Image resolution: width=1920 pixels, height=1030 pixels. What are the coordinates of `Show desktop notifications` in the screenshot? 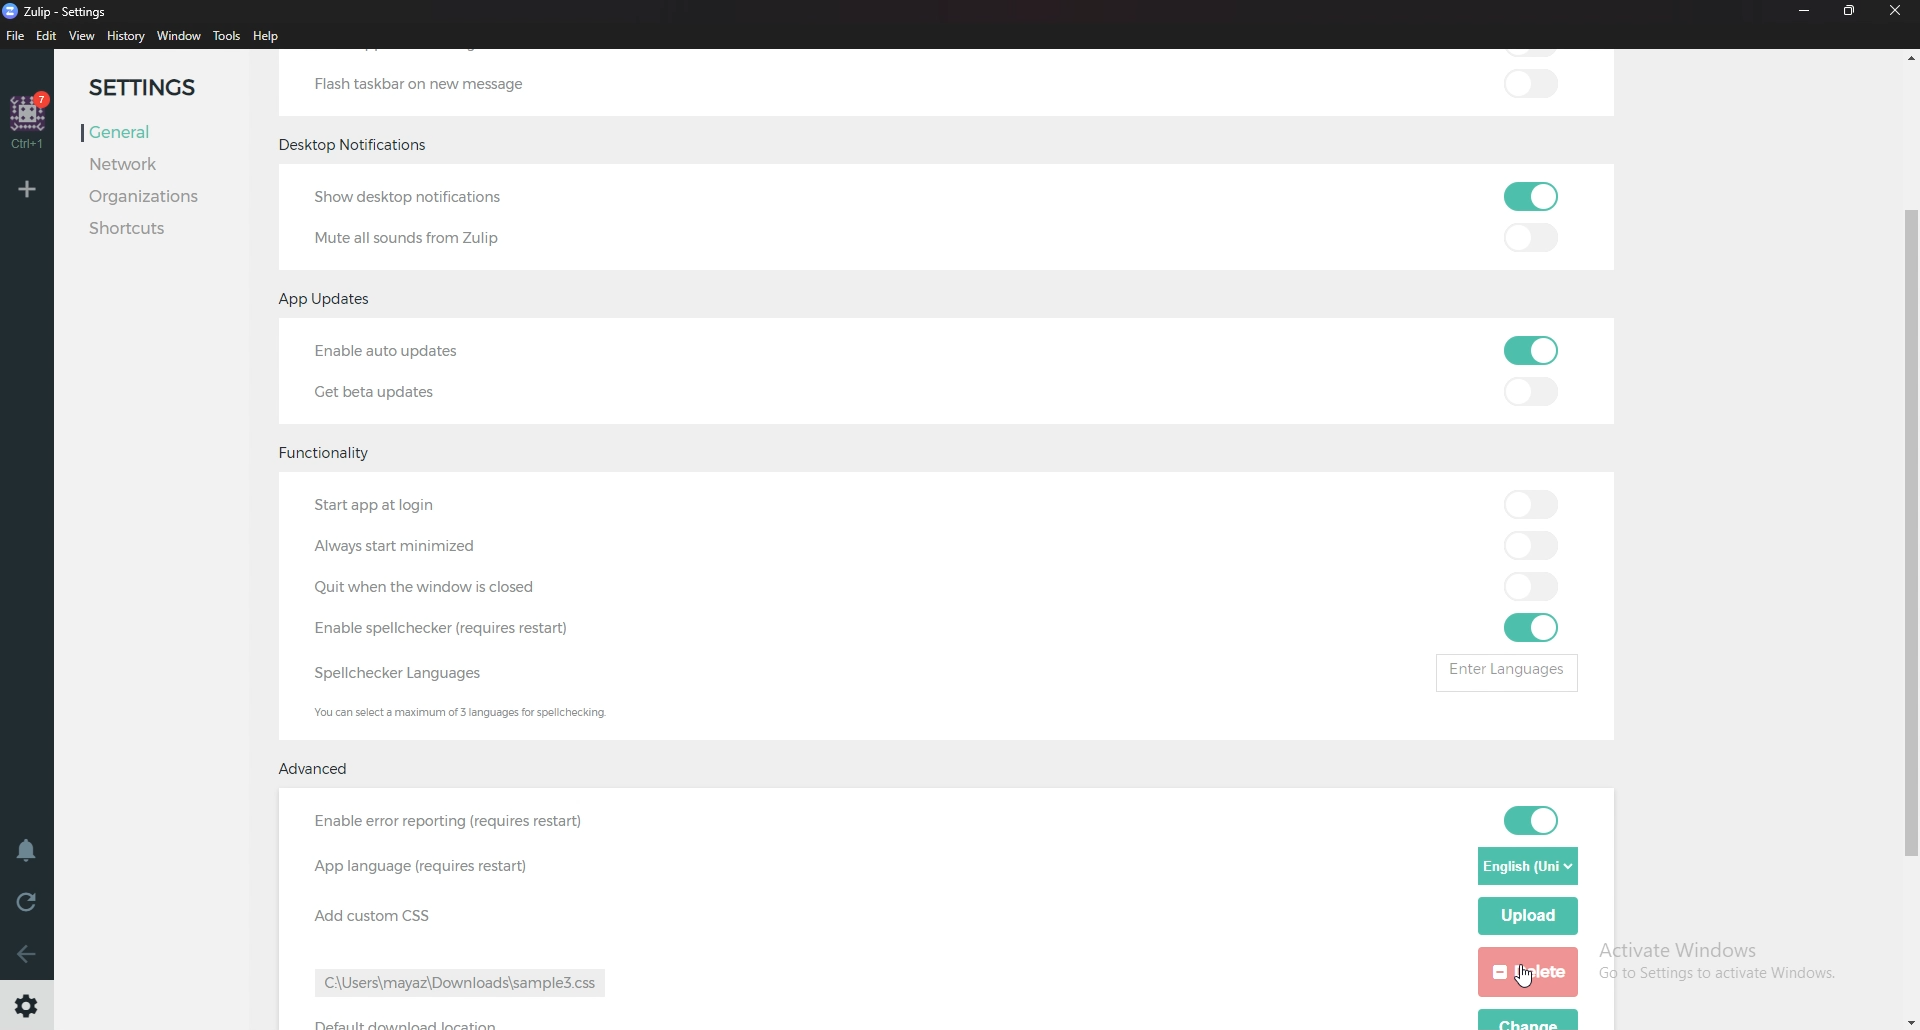 It's located at (421, 198).